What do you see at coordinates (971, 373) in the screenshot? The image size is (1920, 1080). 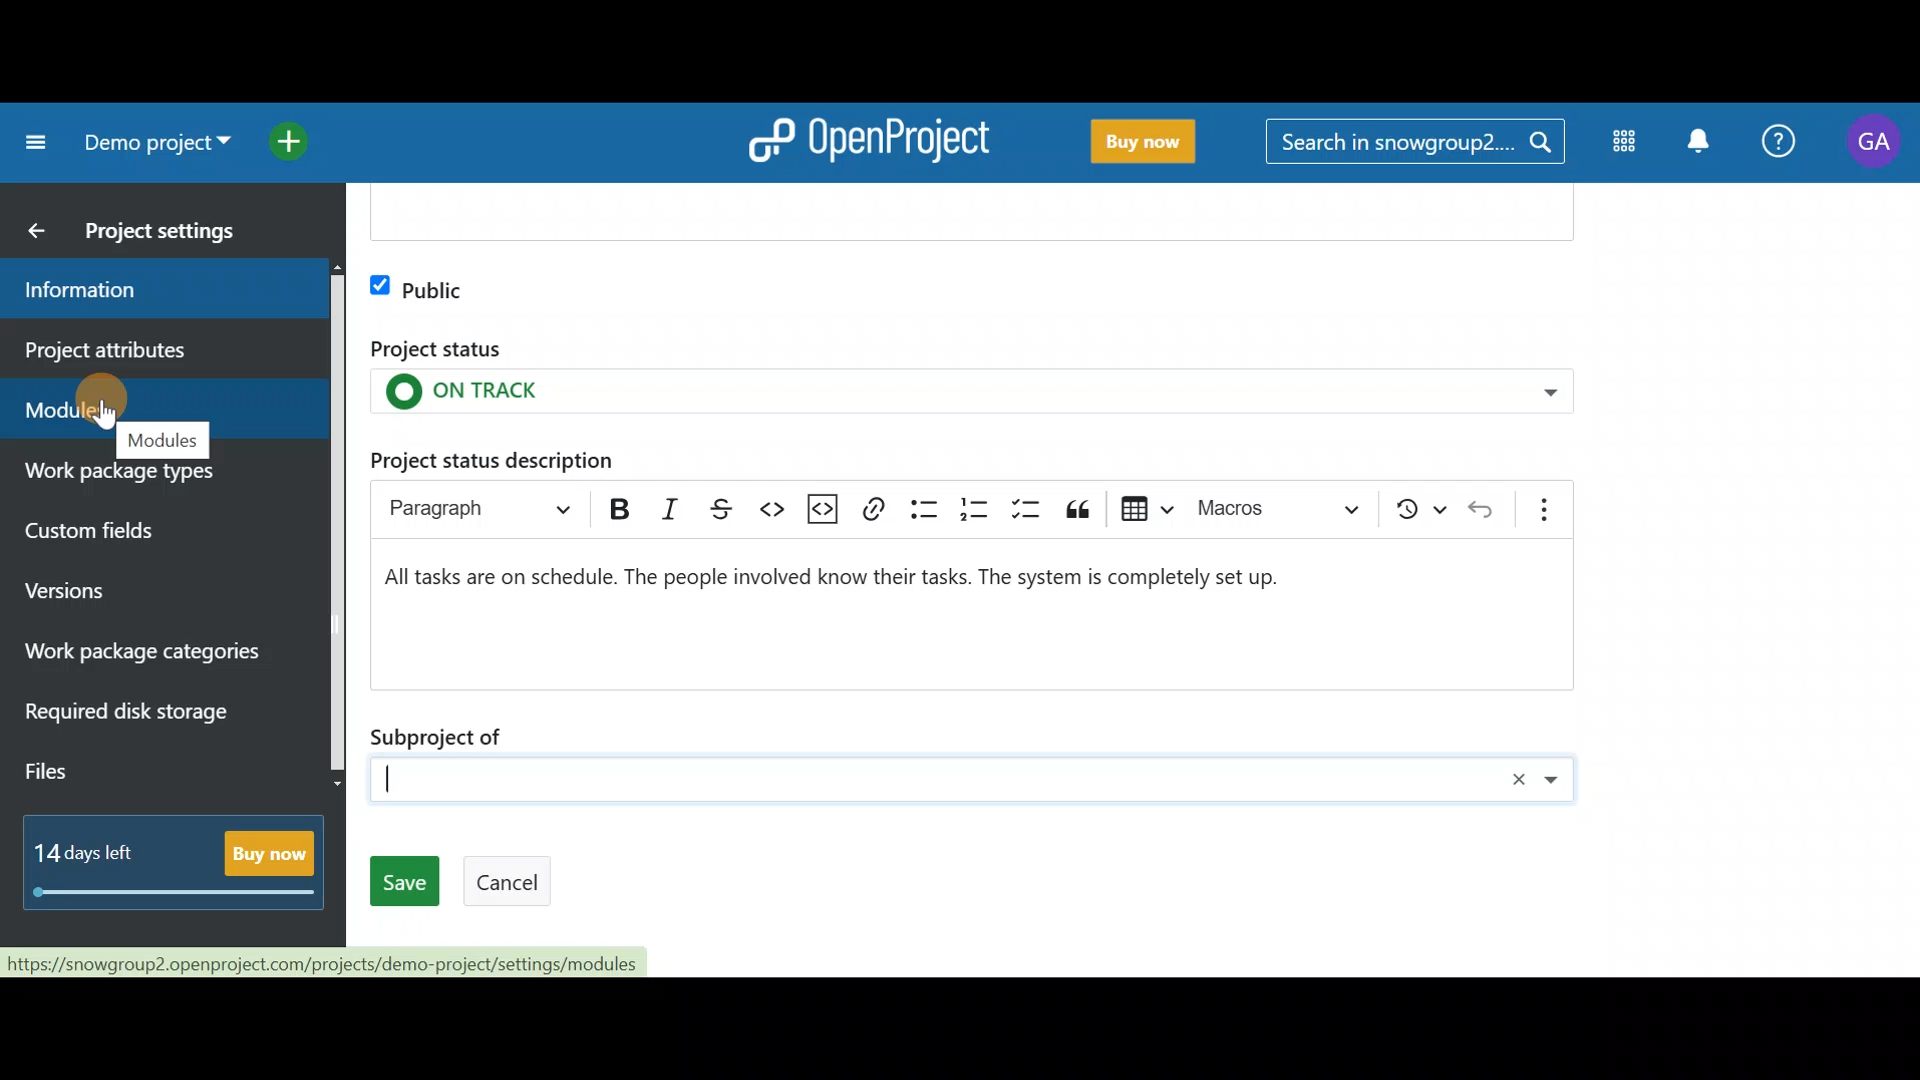 I see `Project status` at bounding box center [971, 373].